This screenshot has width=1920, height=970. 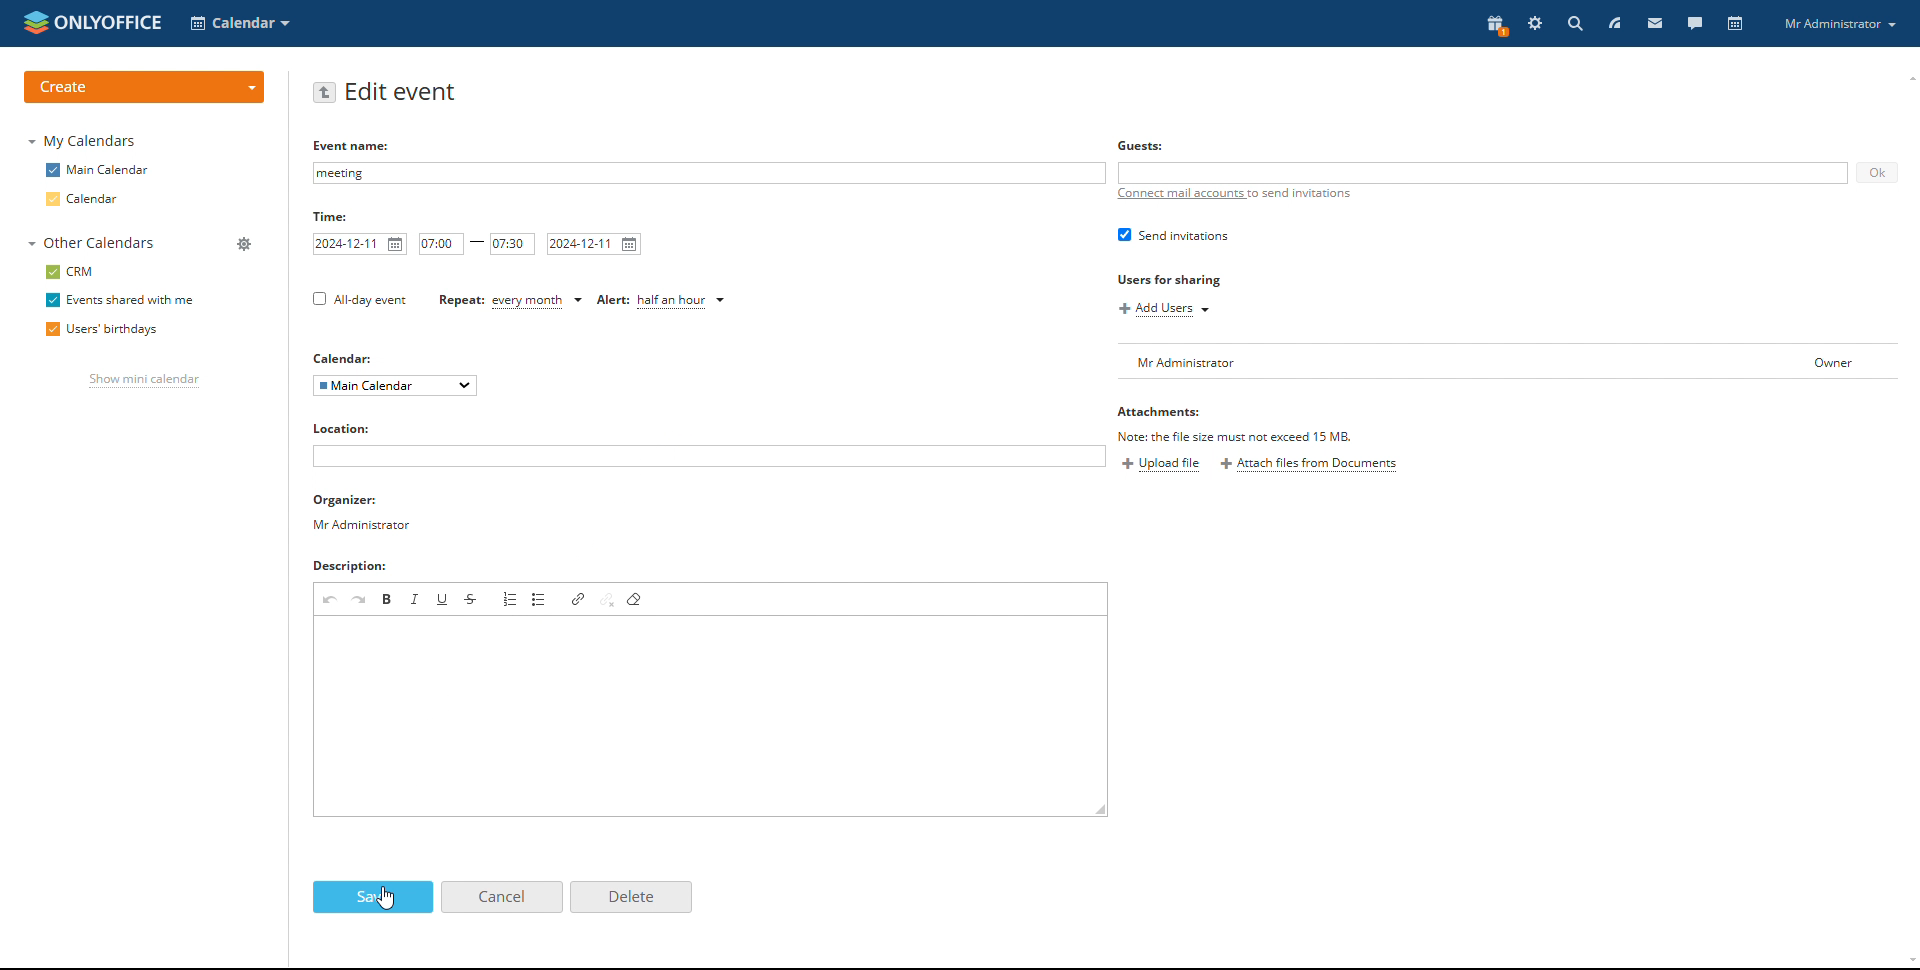 I want to click on select application, so click(x=241, y=23).